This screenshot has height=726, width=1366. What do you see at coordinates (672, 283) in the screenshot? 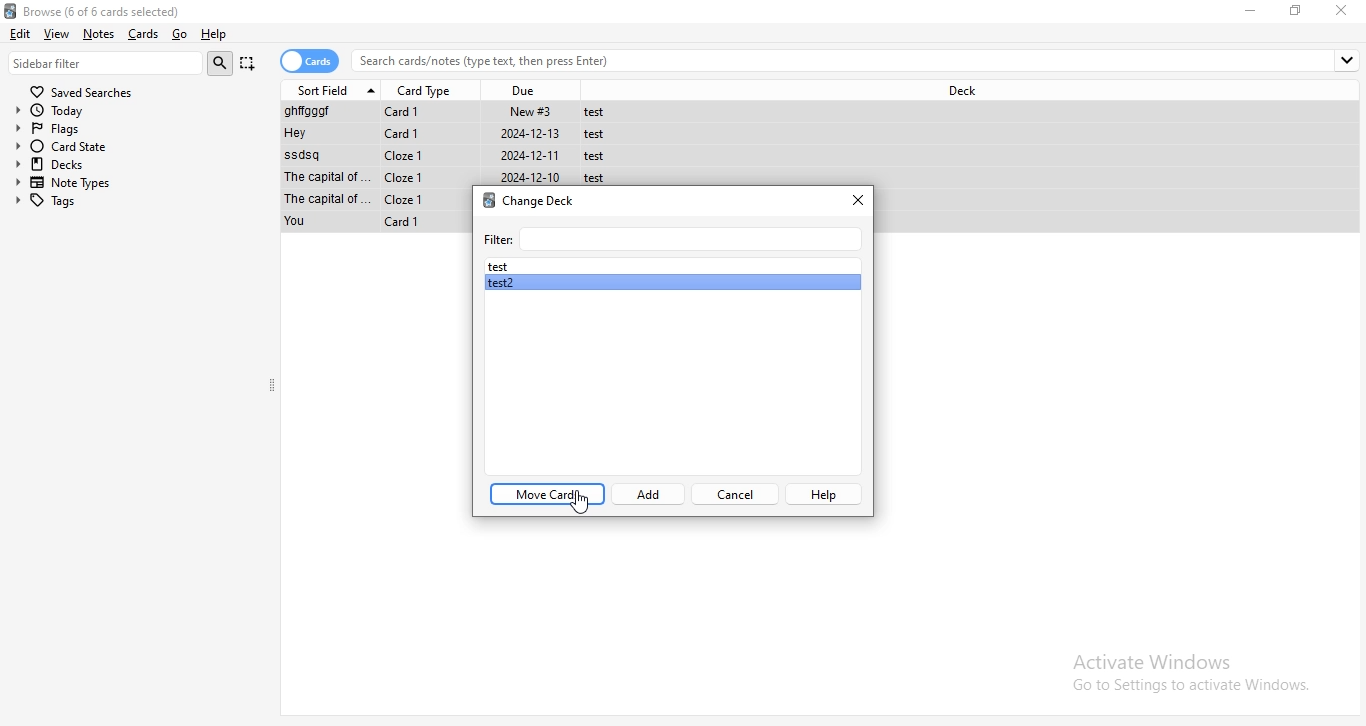
I see `test2` at bounding box center [672, 283].